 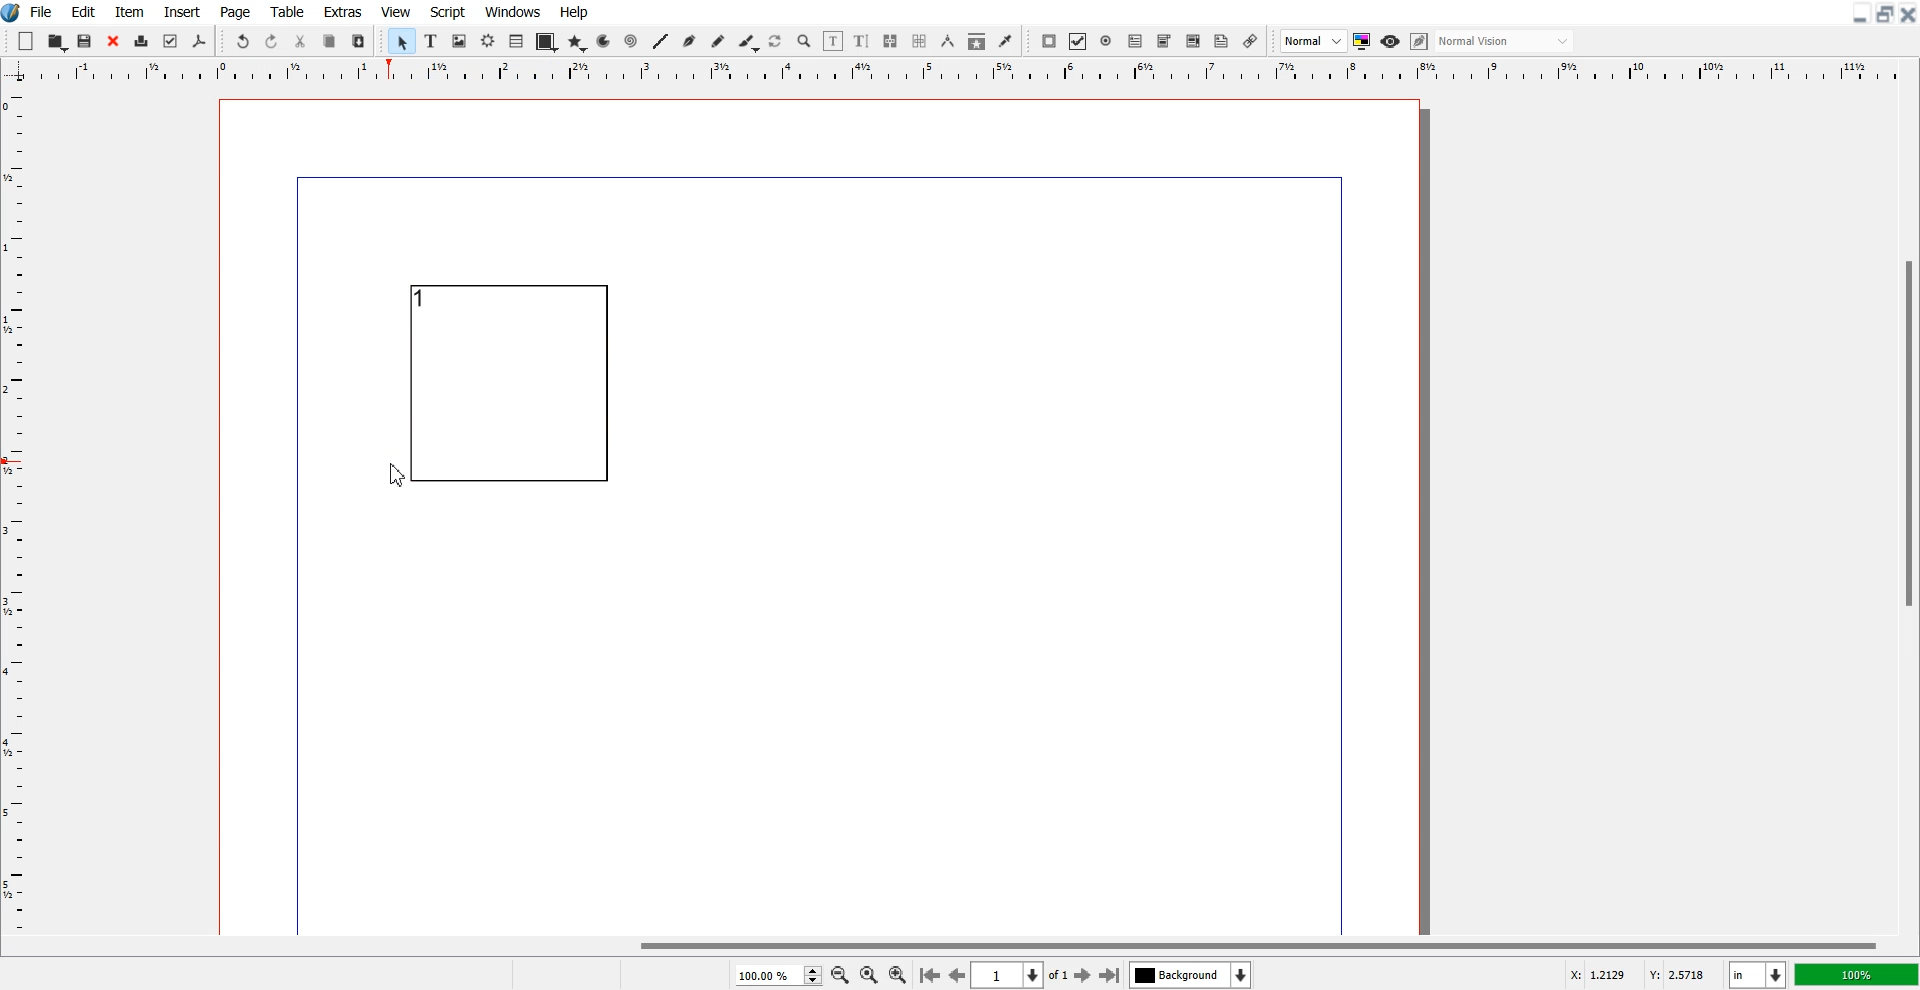 I want to click on Line, so click(x=660, y=41).